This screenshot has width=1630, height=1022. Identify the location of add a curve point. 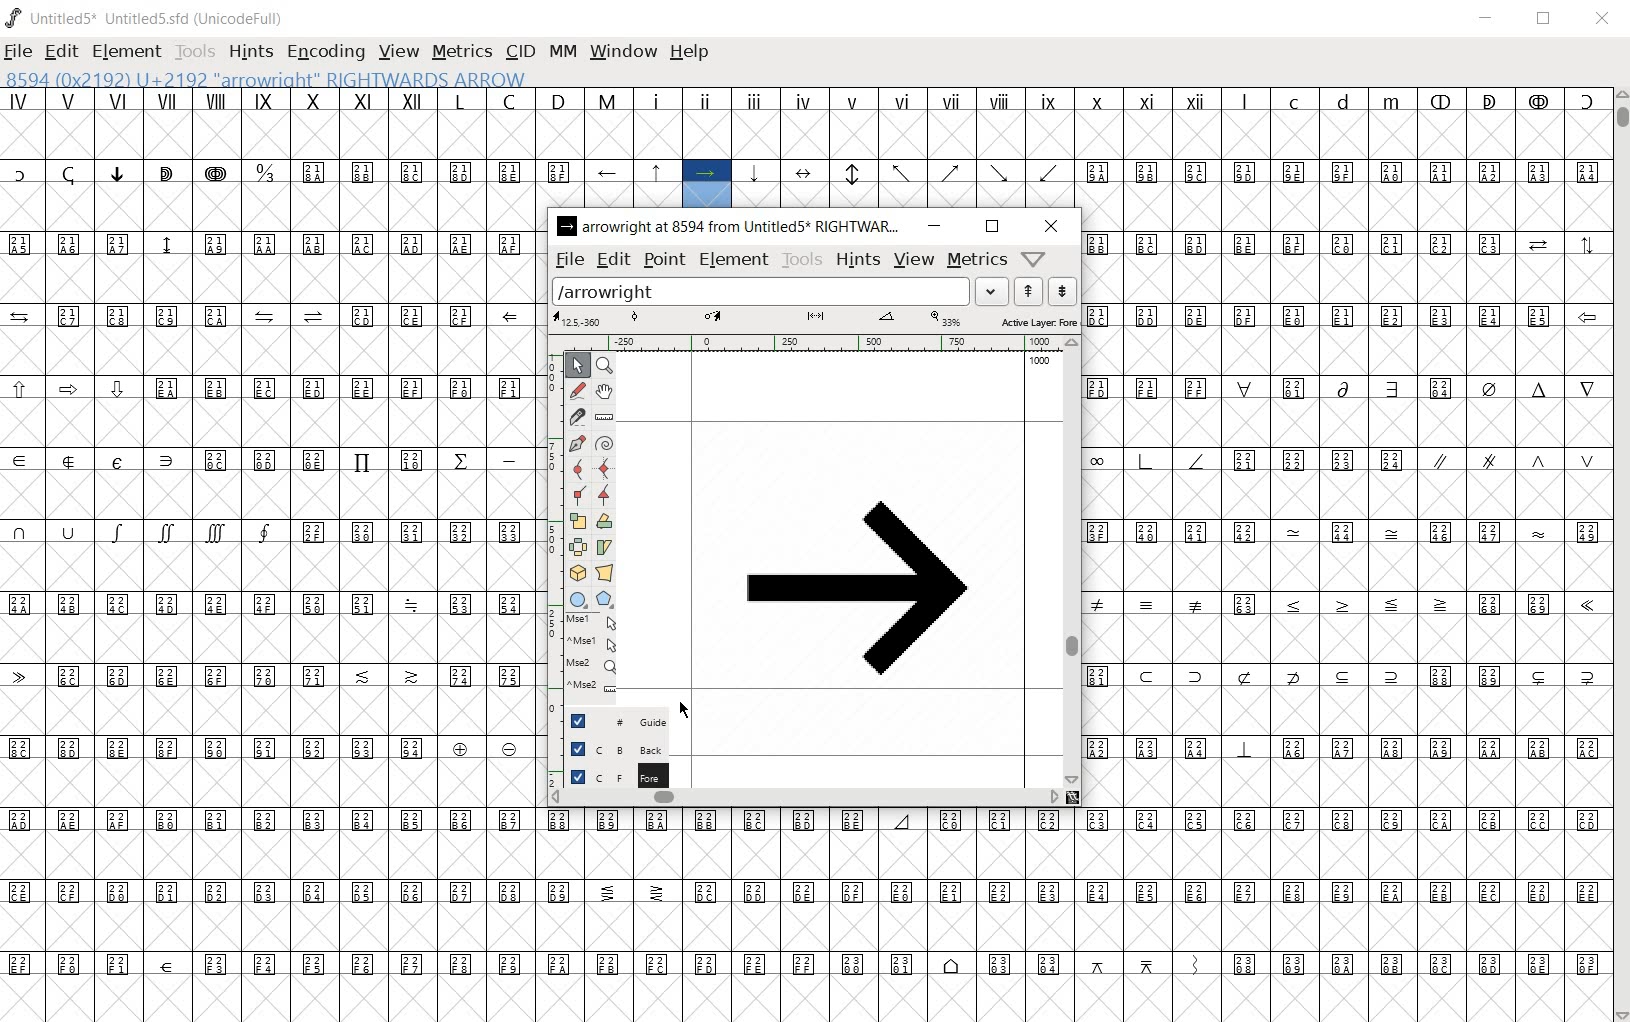
(577, 469).